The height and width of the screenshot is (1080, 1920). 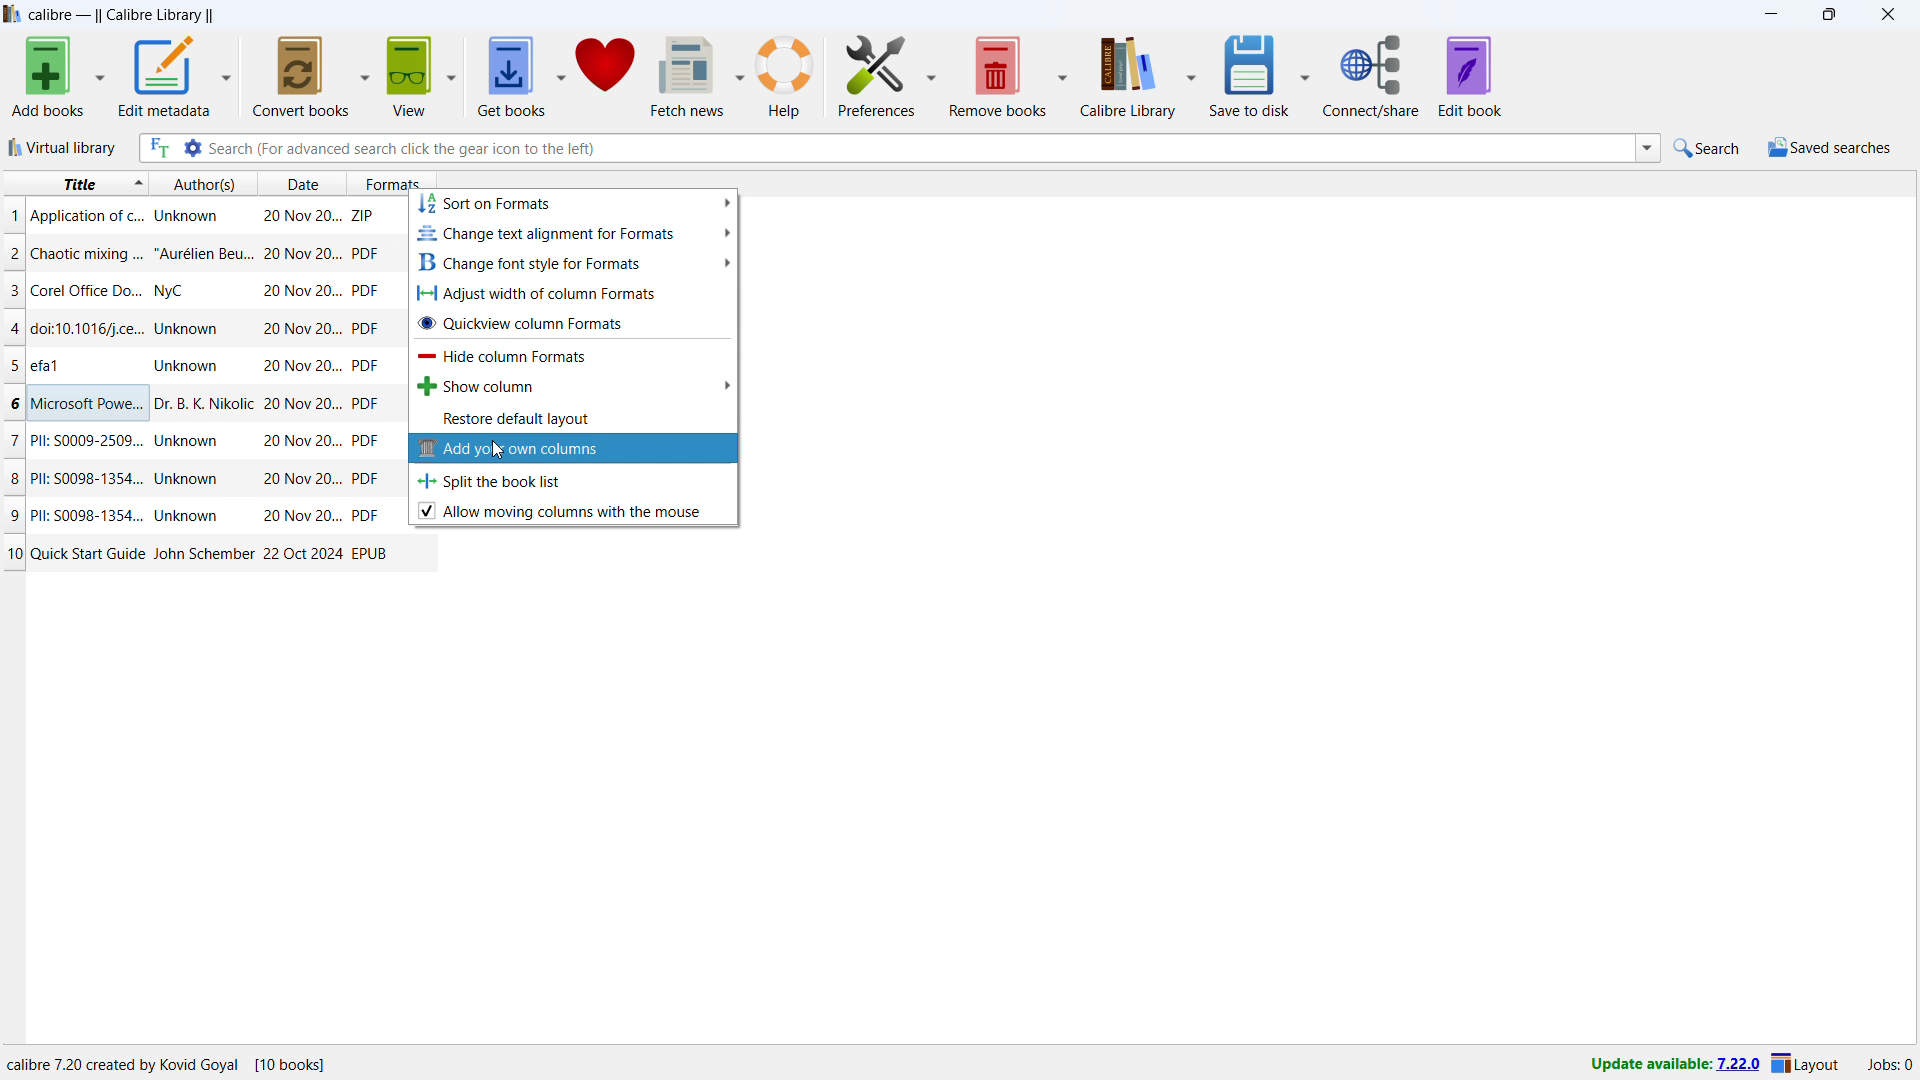 What do you see at coordinates (303, 553) in the screenshot?
I see `date` at bounding box center [303, 553].